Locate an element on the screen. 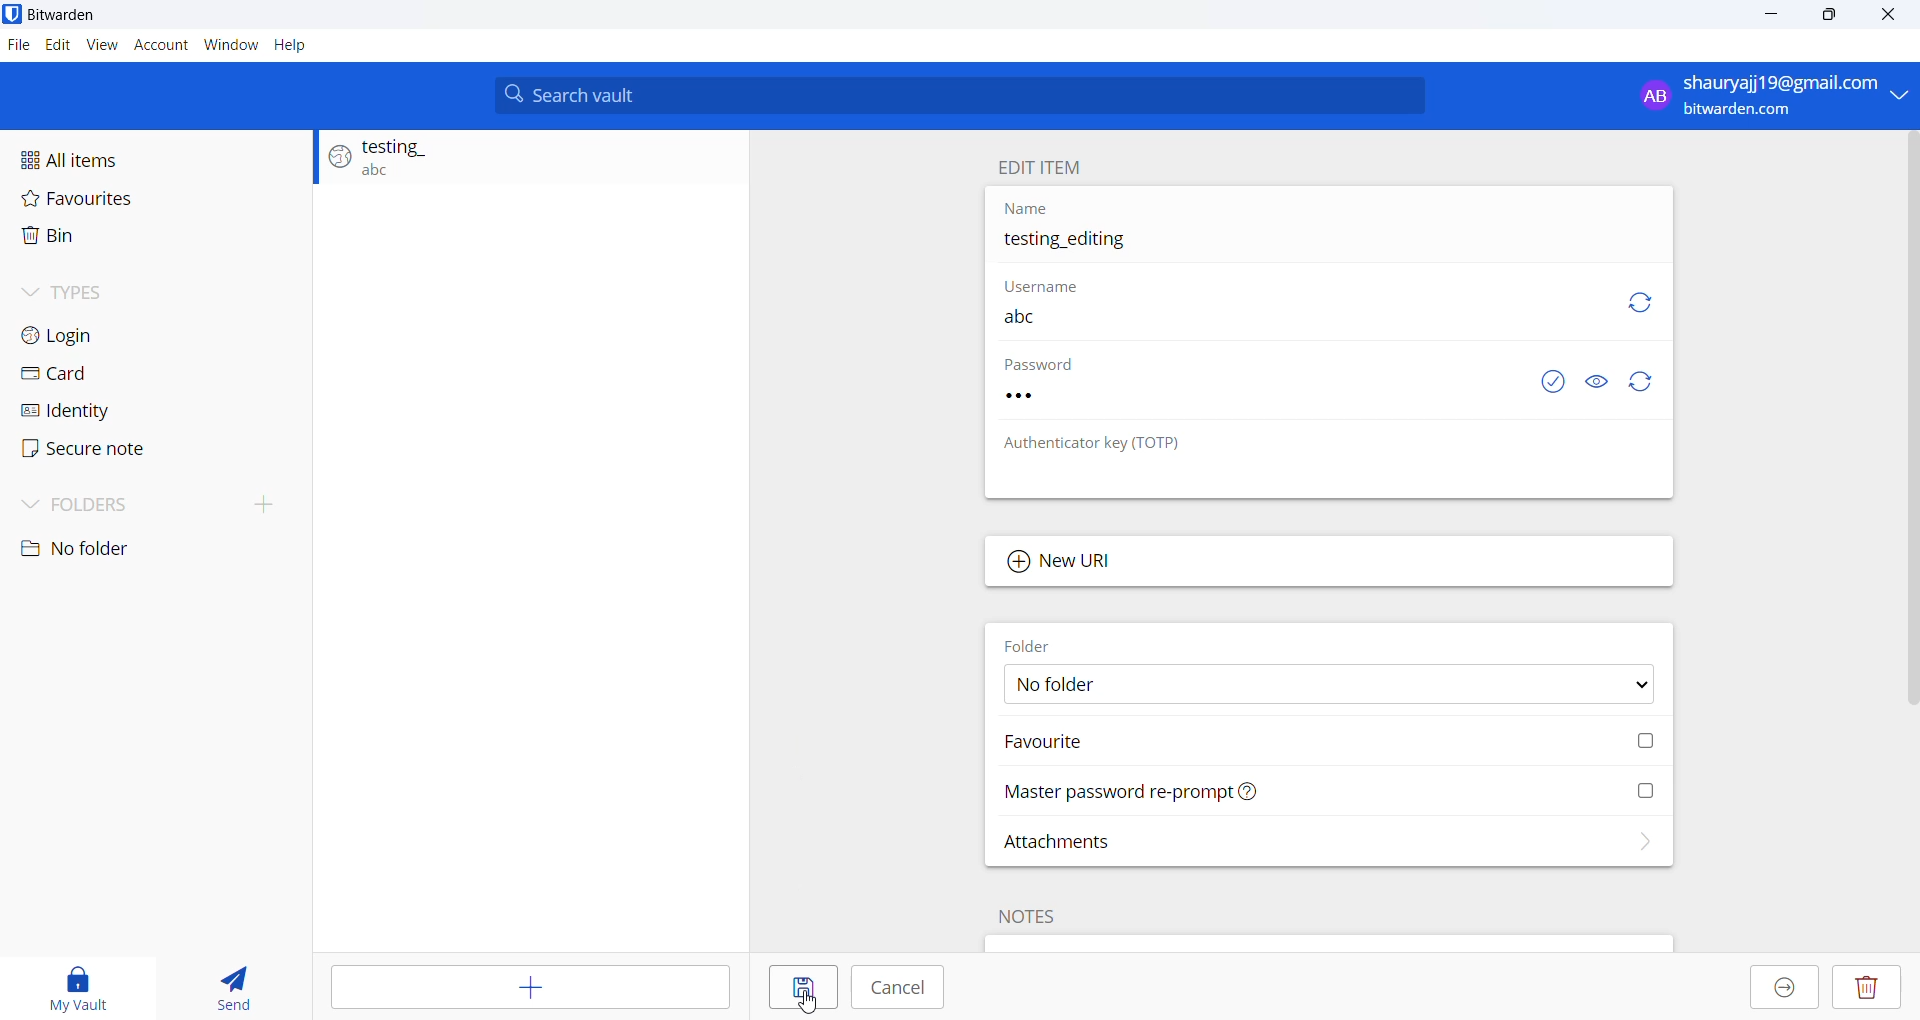 This screenshot has width=1920, height=1020. Scroll bar is located at coordinates (1908, 427).